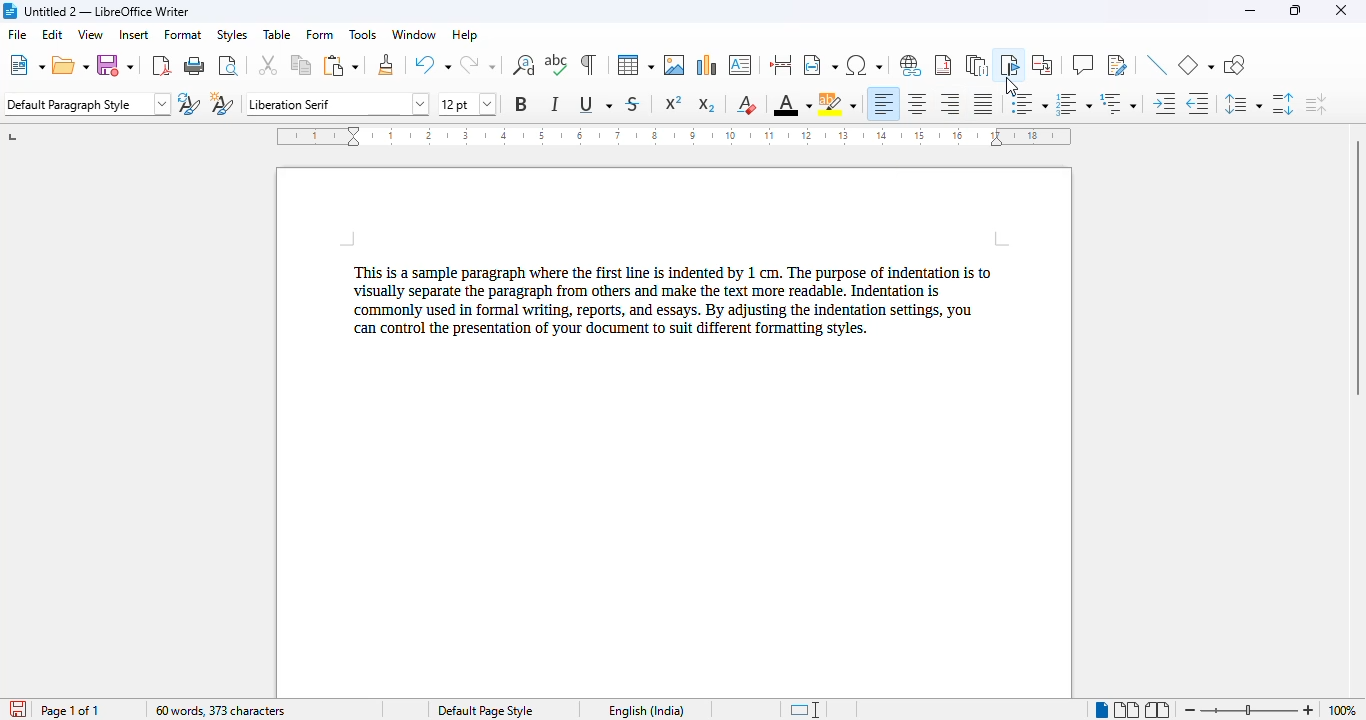 Image resolution: width=1366 pixels, height=720 pixels. What do you see at coordinates (634, 104) in the screenshot?
I see `strikethrough` at bounding box center [634, 104].